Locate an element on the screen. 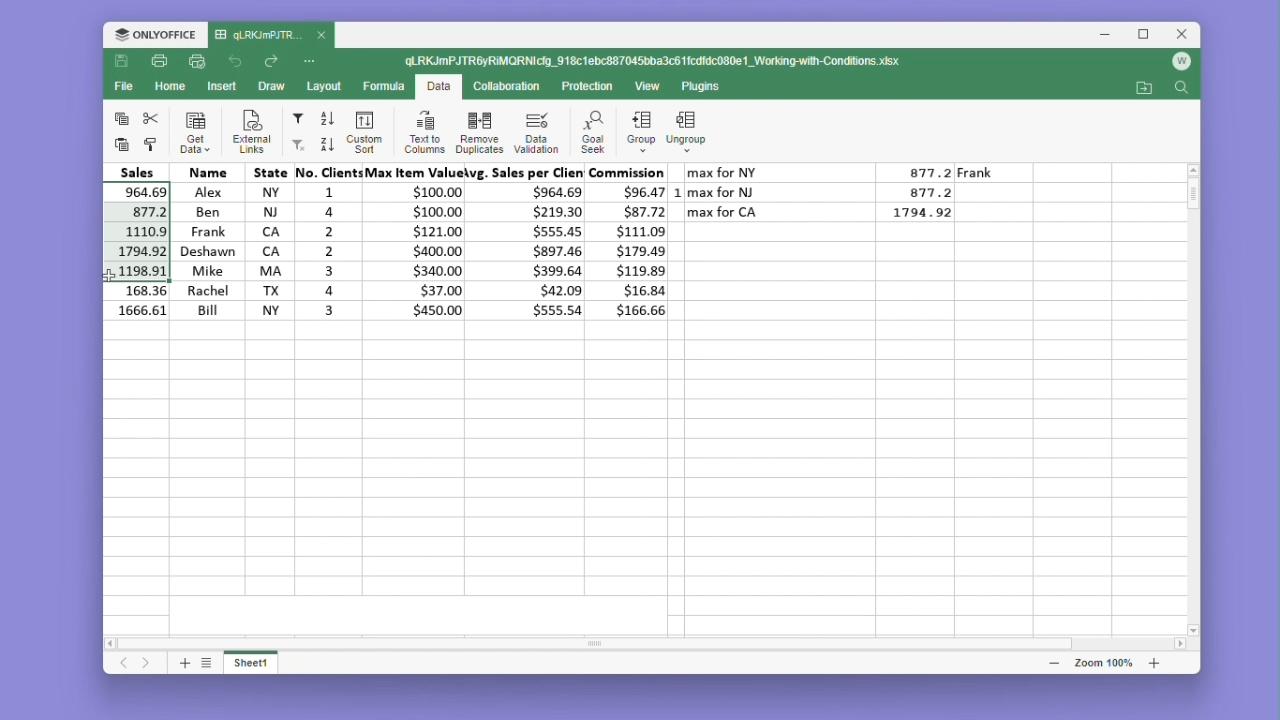  paste is located at coordinates (119, 144).